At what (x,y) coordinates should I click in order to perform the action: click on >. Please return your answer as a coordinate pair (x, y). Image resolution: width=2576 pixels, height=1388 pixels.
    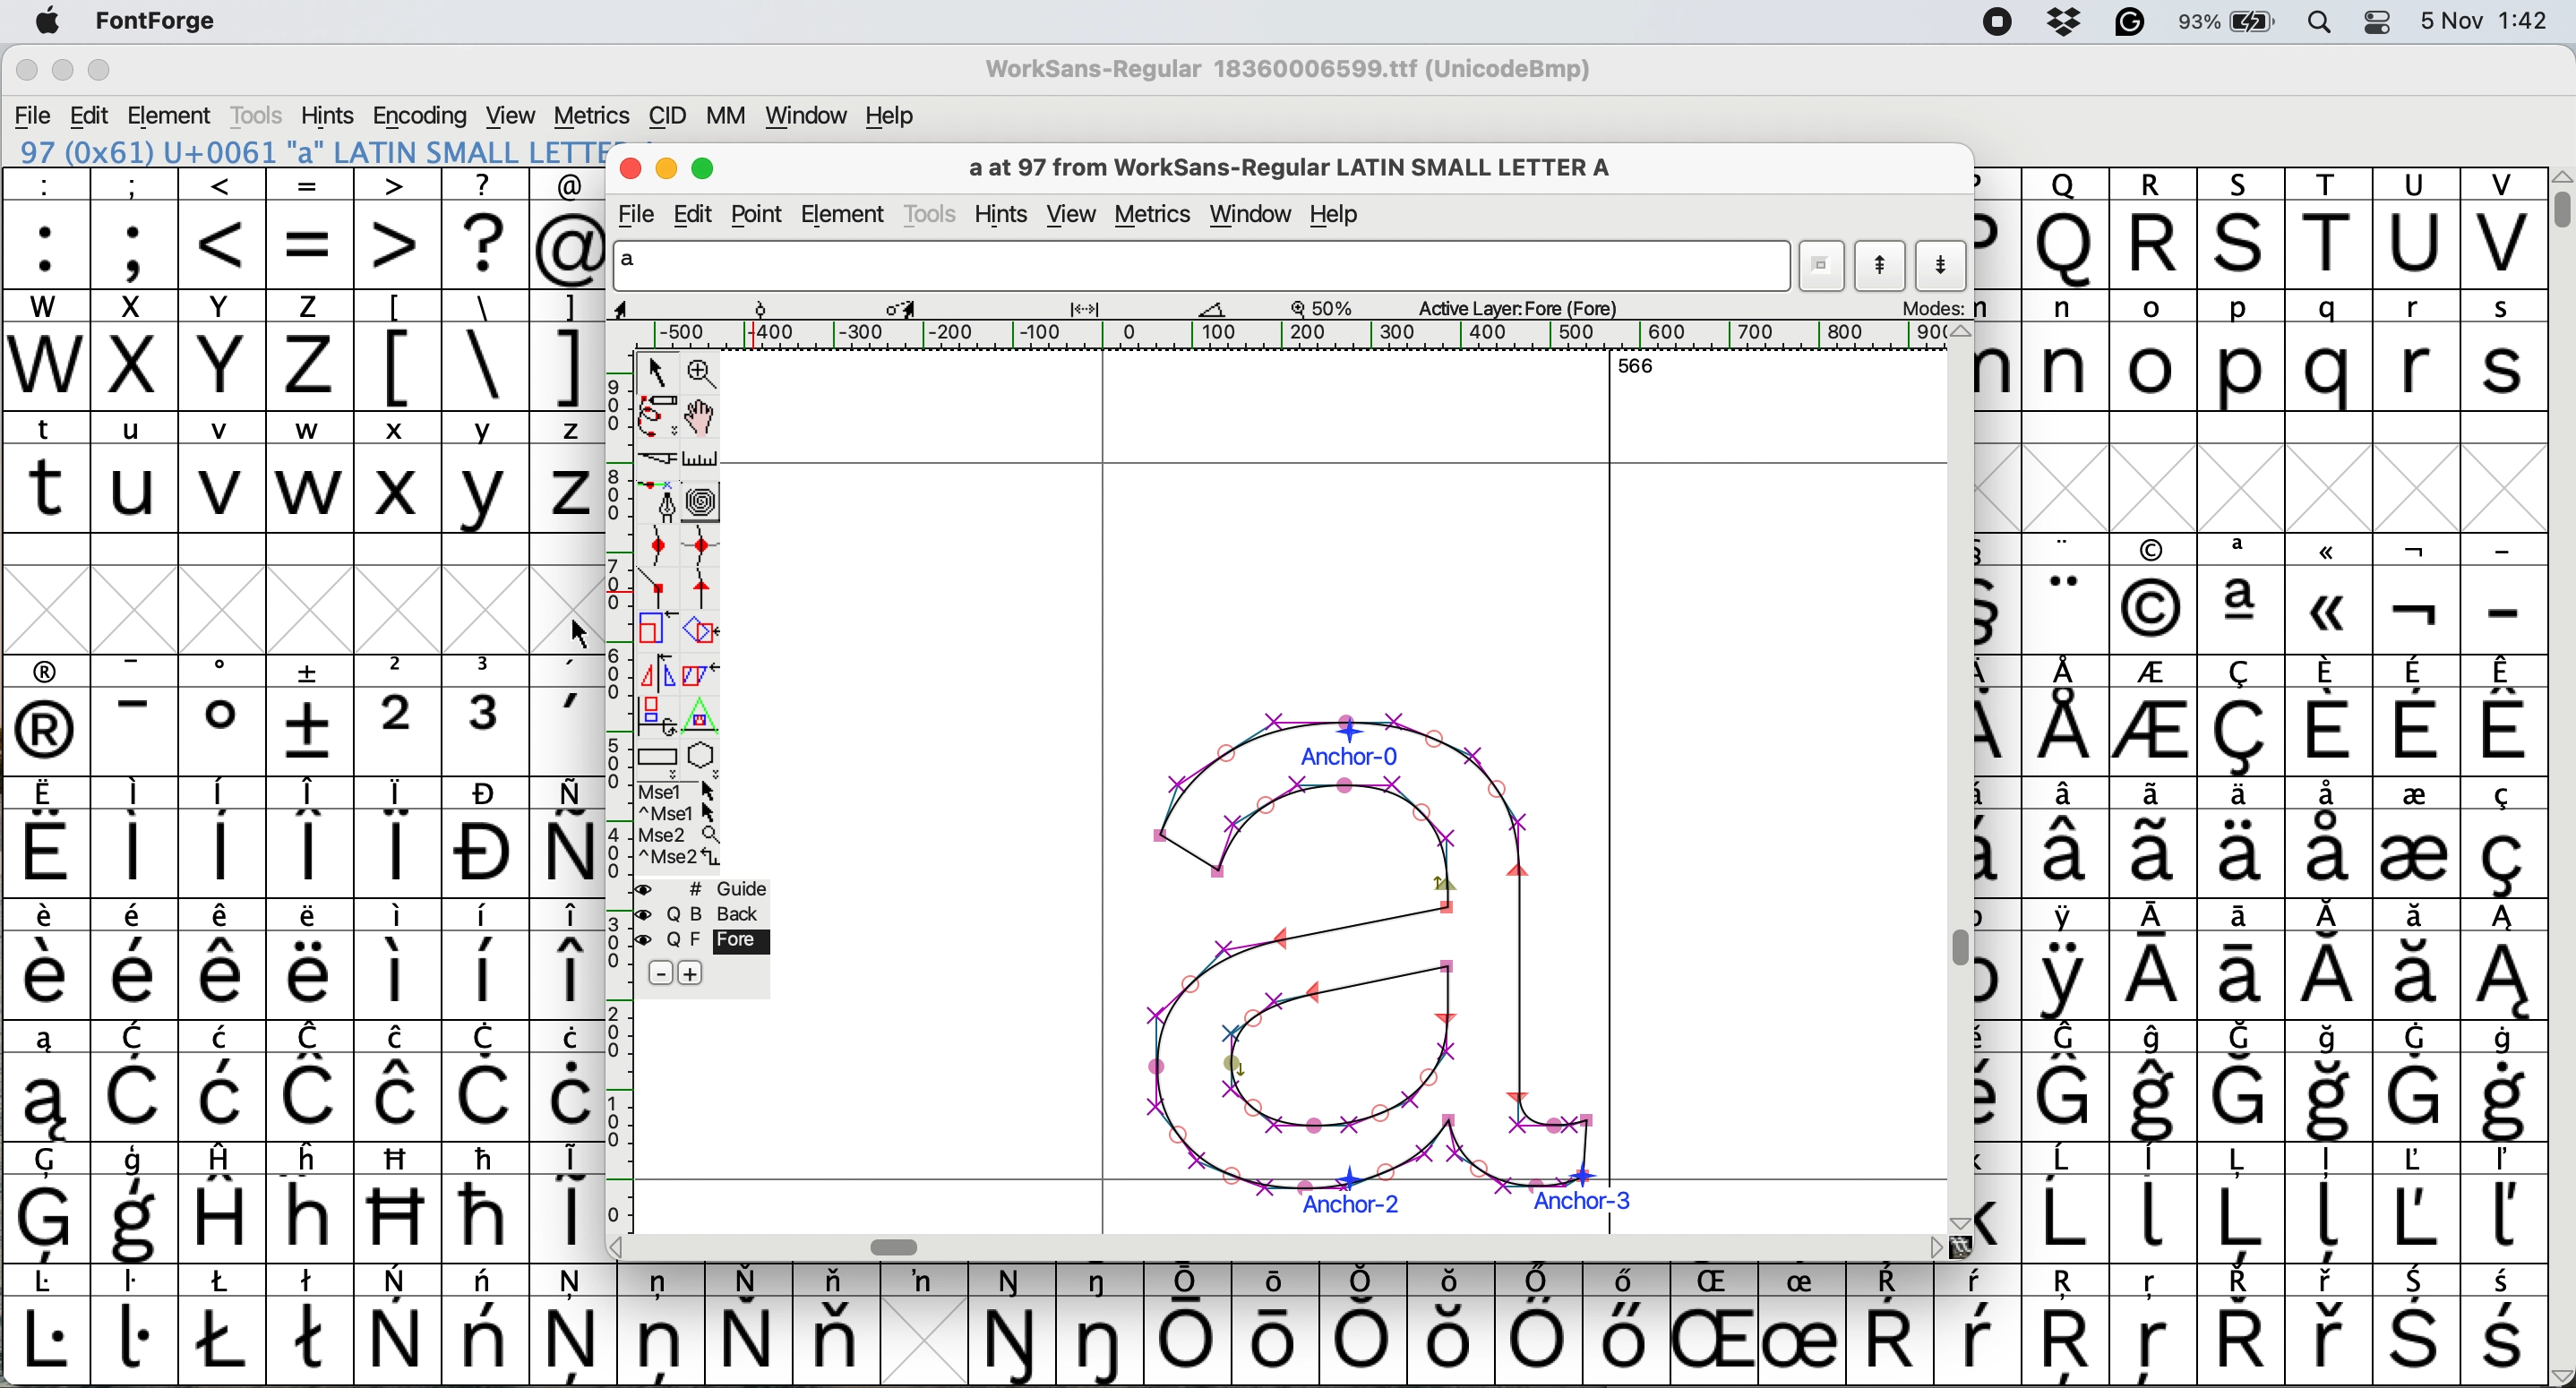
    Looking at the image, I should click on (399, 228).